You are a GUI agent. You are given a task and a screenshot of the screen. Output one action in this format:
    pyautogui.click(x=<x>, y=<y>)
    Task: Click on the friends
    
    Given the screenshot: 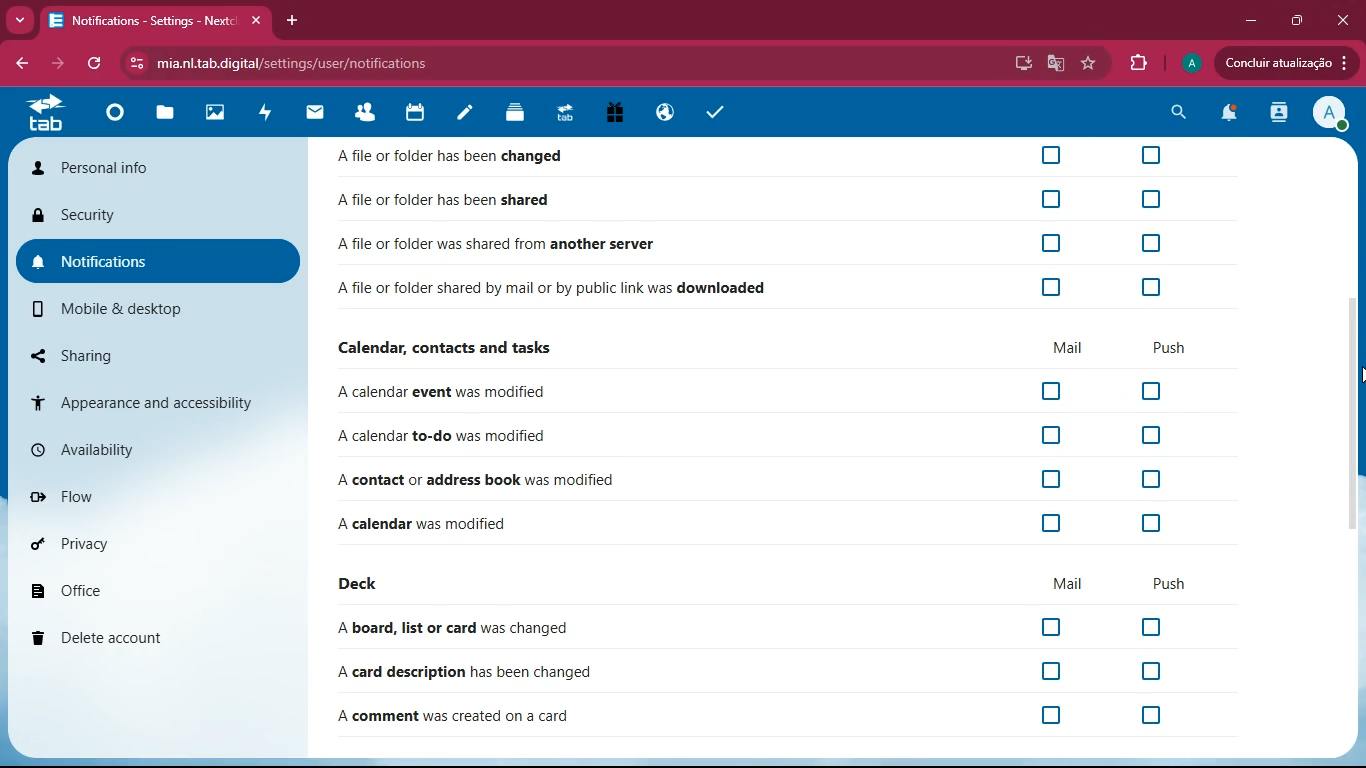 What is the action you would take?
    pyautogui.click(x=371, y=113)
    